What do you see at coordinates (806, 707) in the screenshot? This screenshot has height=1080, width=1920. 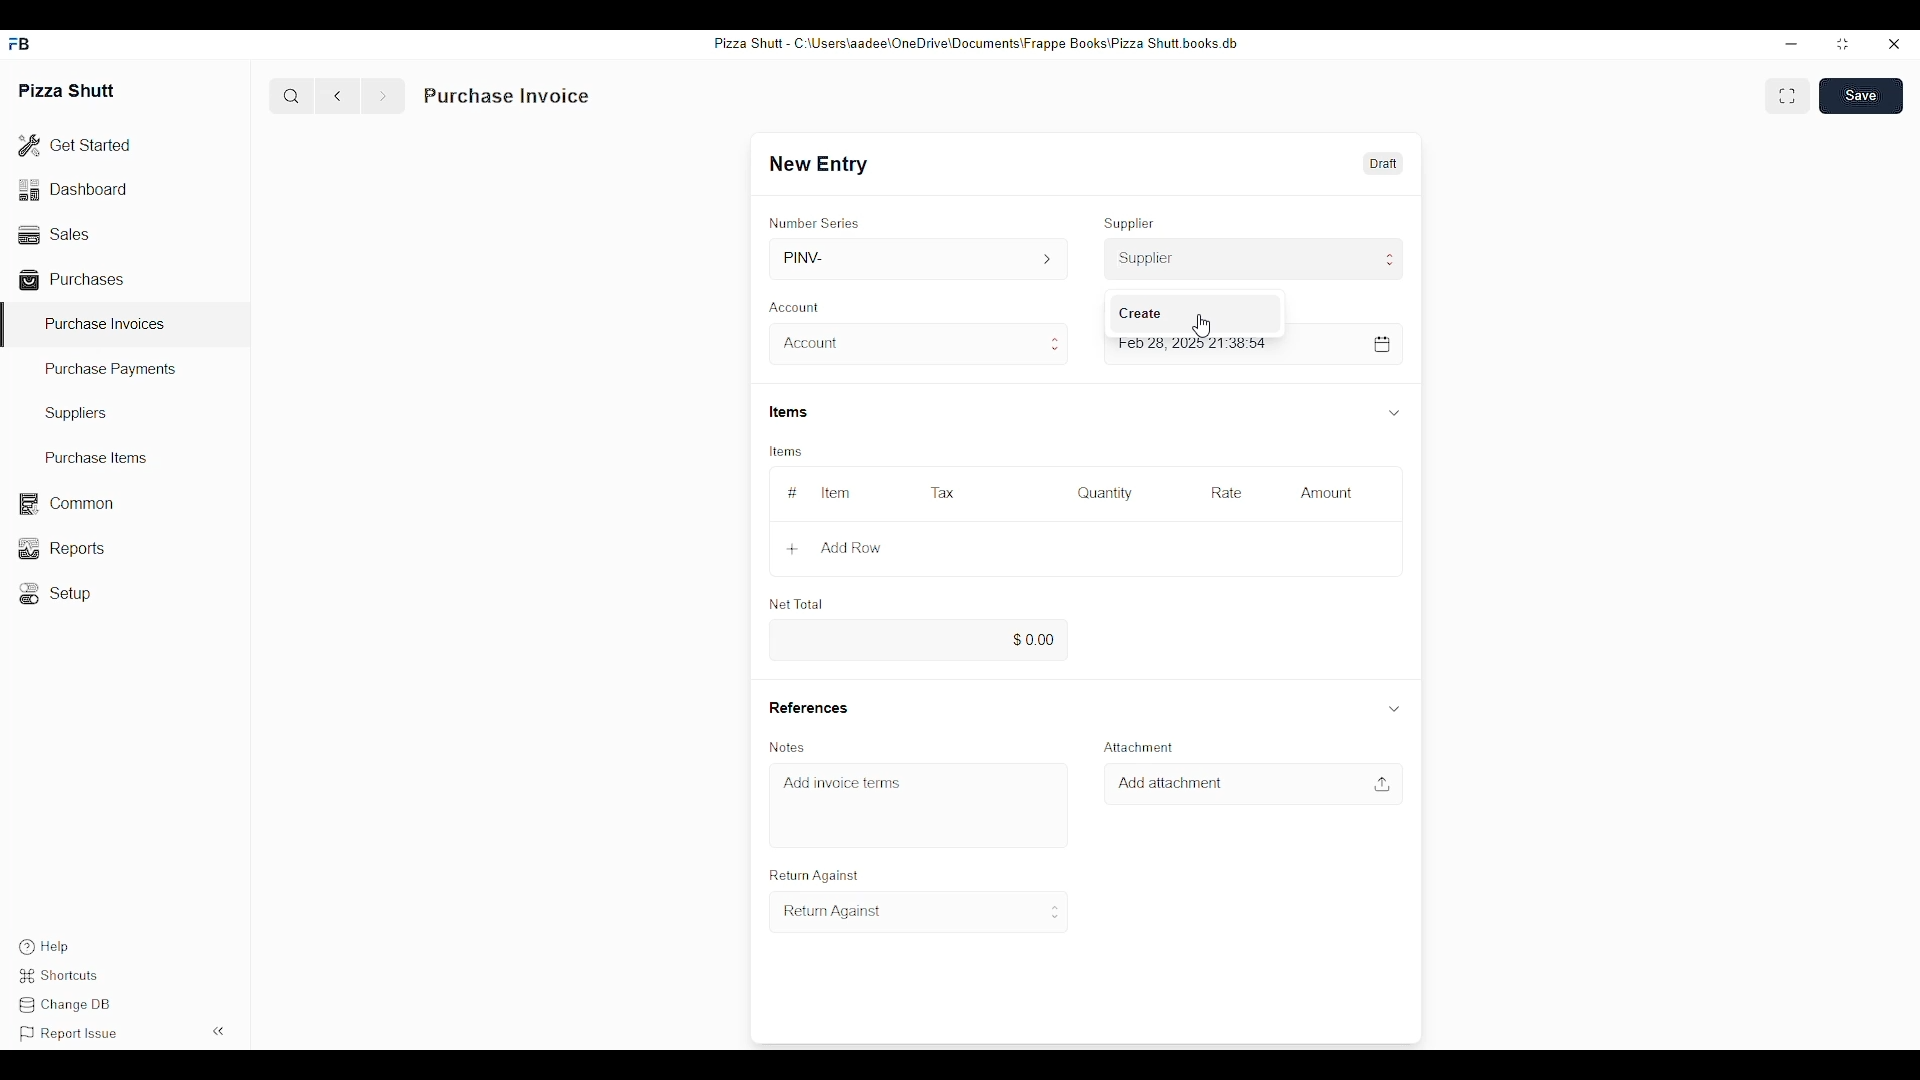 I see `References` at bounding box center [806, 707].